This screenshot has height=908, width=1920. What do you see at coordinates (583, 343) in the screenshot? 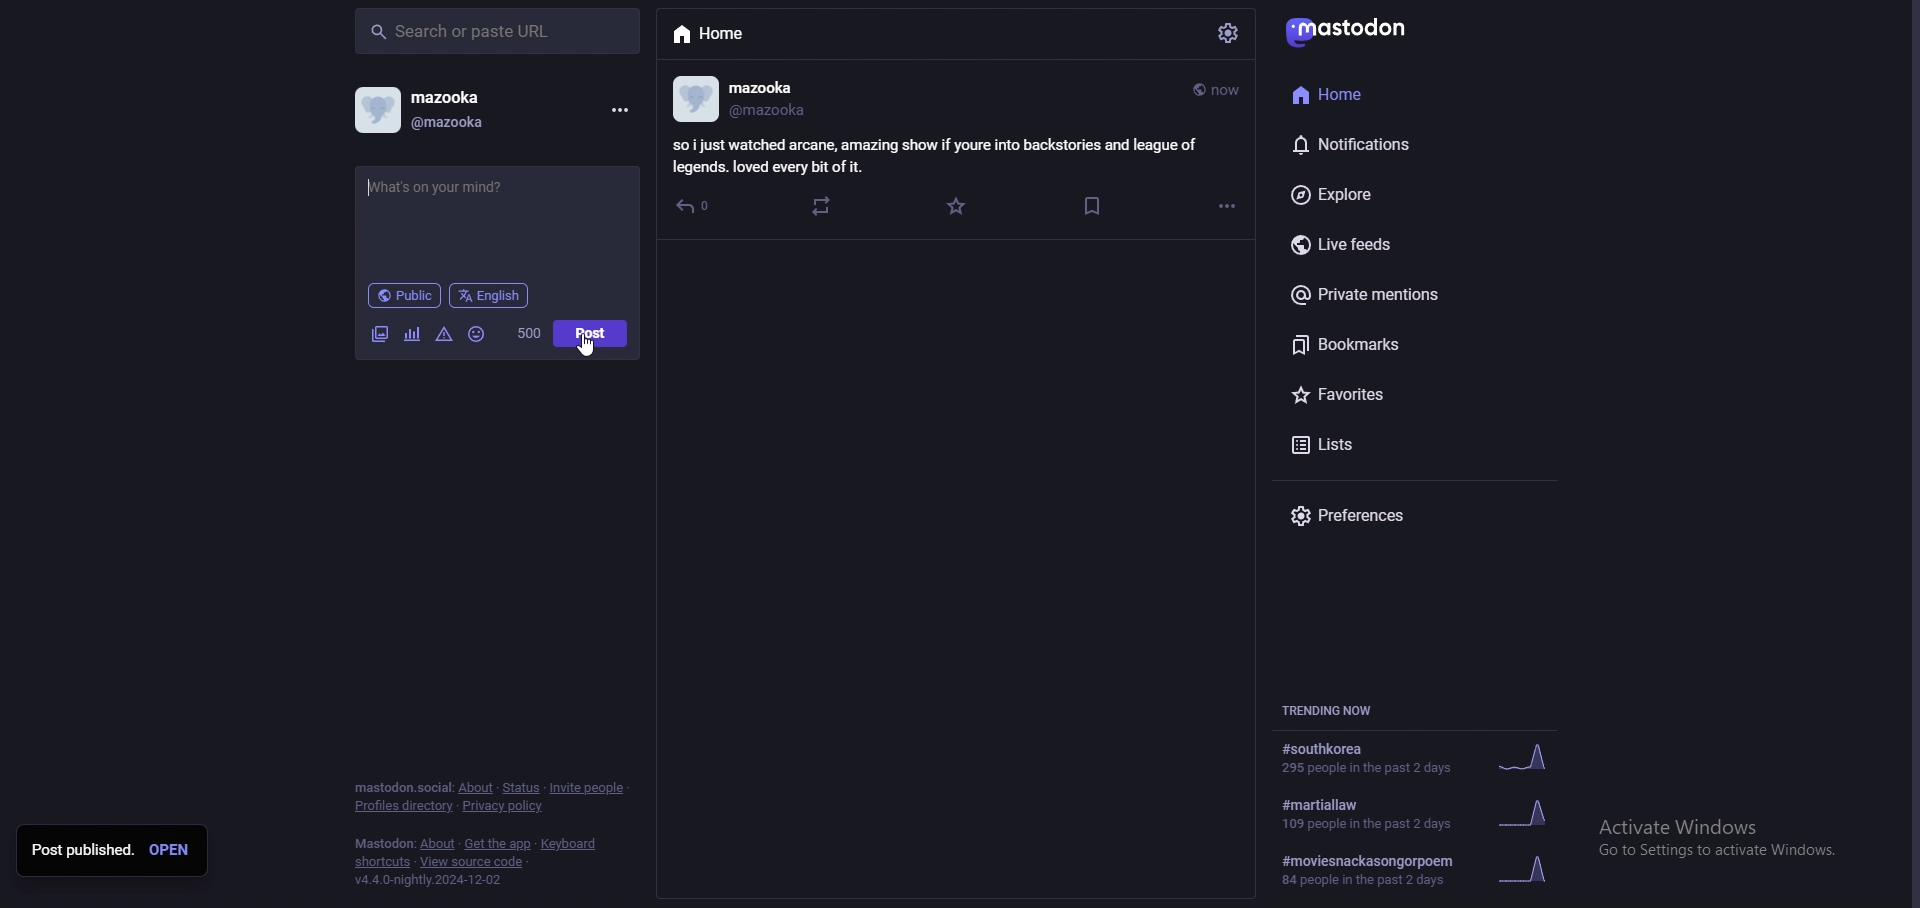
I see `cursor` at bounding box center [583, 343].